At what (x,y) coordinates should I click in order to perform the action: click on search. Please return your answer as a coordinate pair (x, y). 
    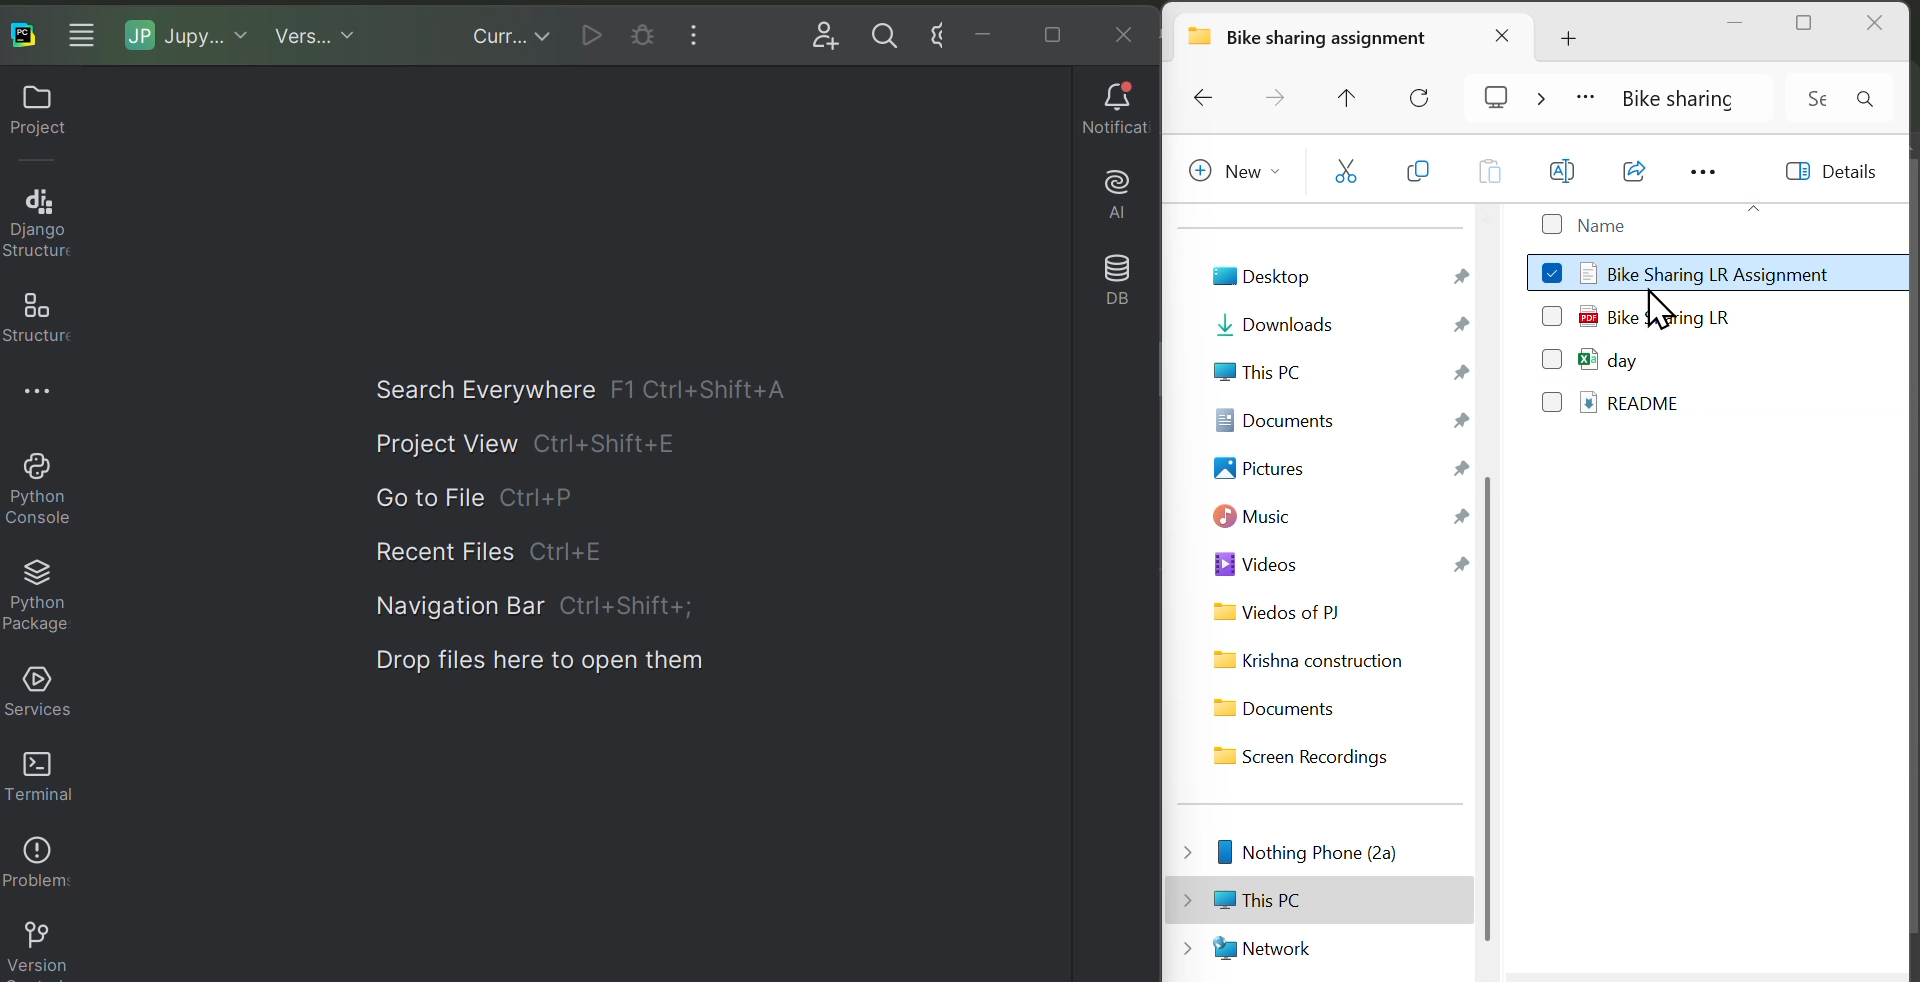
    Looking at the image, I should click on (878, 30).